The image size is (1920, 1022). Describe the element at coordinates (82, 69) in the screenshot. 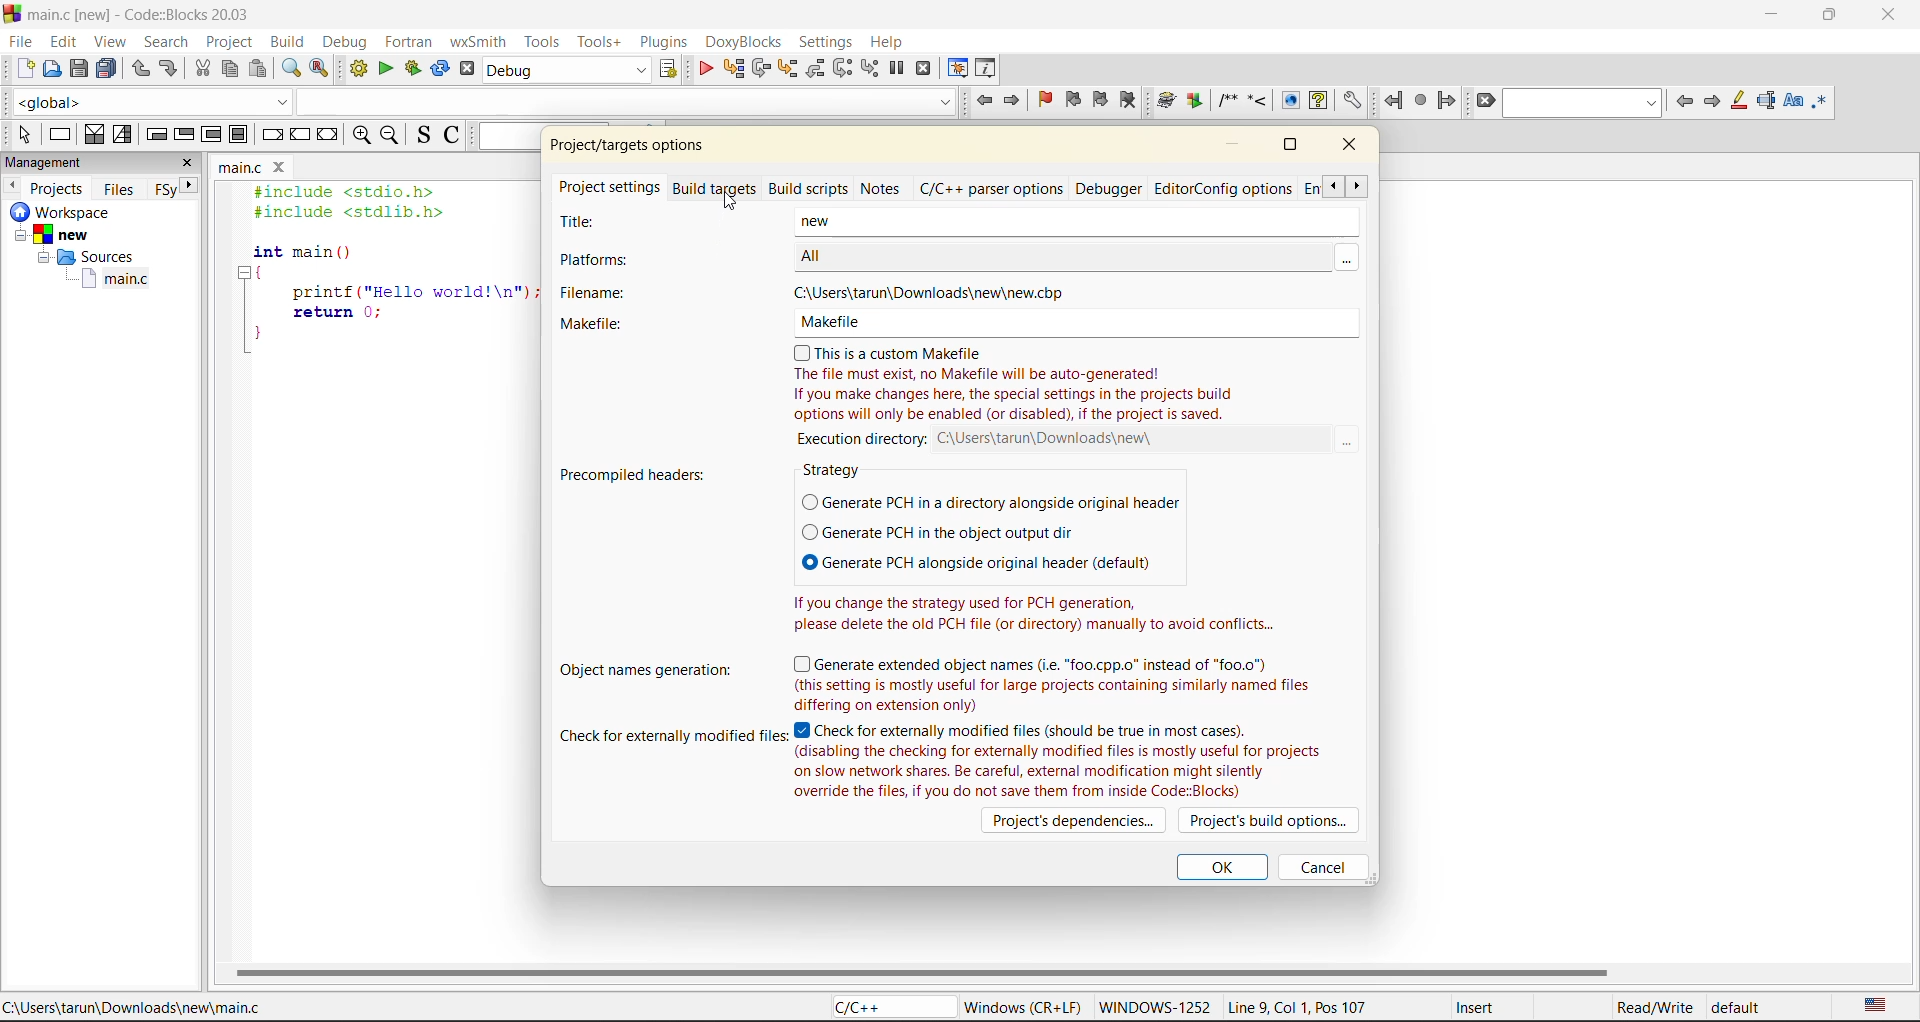

I see `save` at that location.